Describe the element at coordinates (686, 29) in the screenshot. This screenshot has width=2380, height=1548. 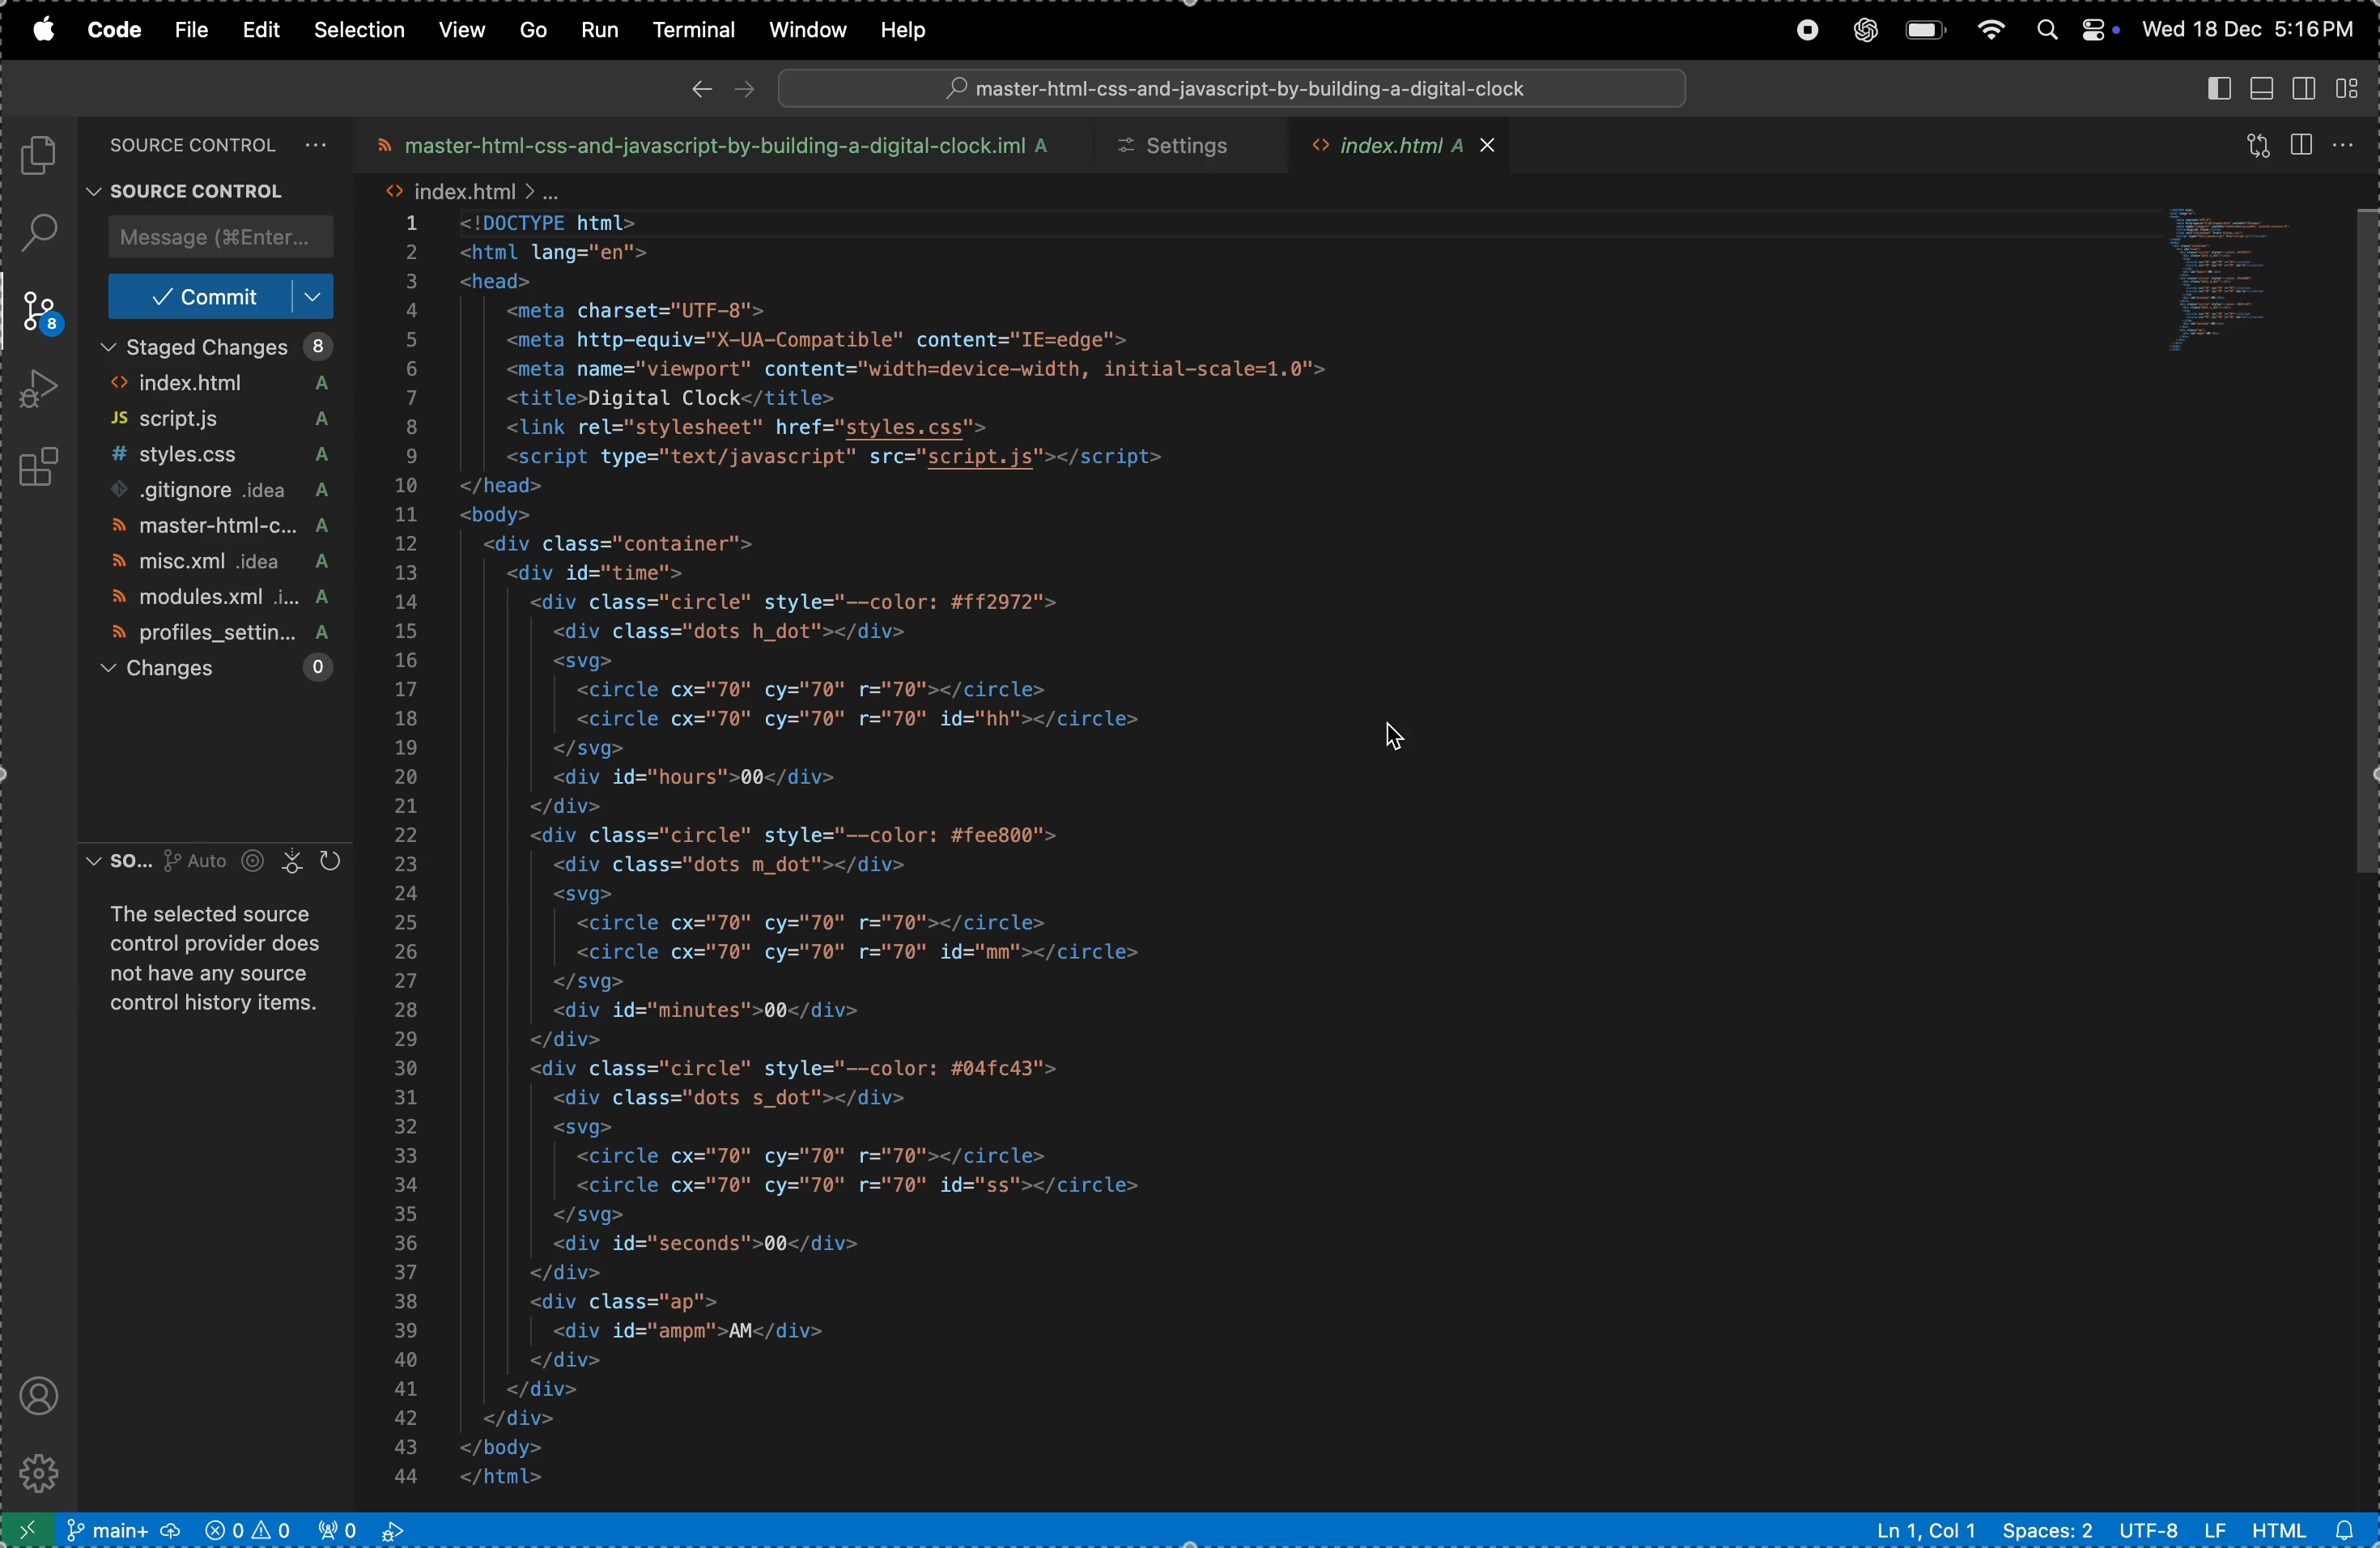
I see `terminal` at that location.